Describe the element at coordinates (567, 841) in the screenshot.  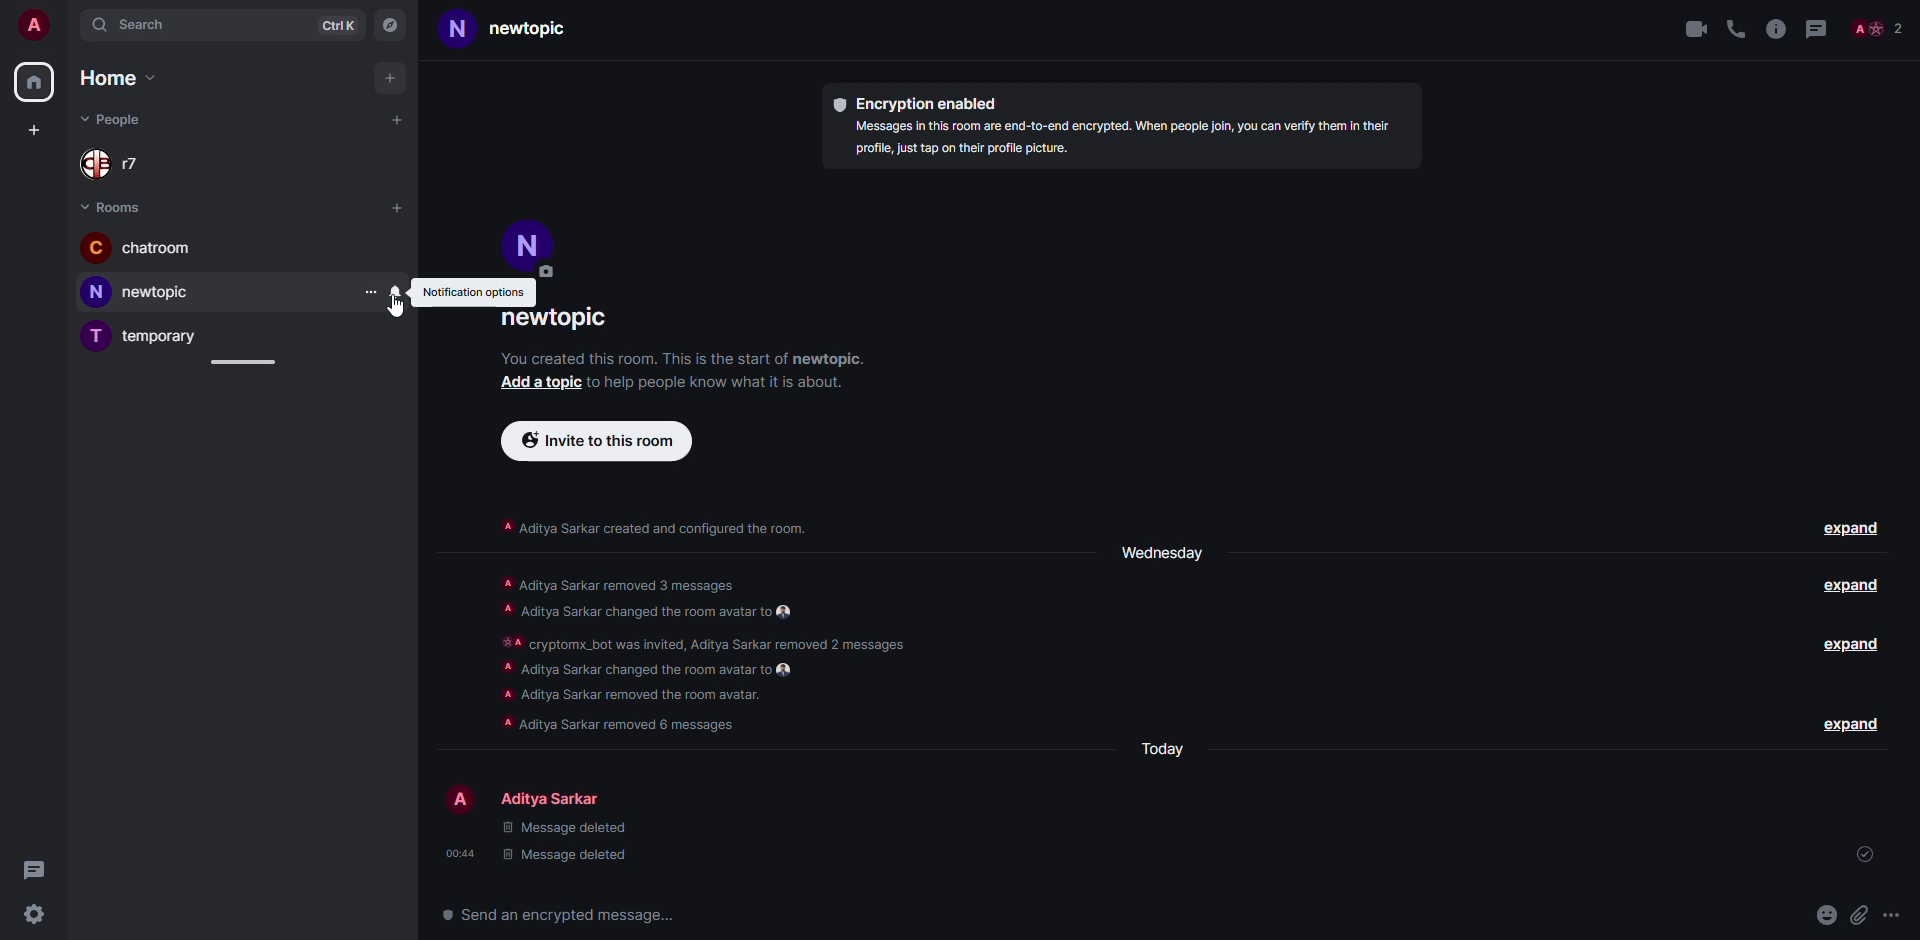
I see `deleted` at that location.